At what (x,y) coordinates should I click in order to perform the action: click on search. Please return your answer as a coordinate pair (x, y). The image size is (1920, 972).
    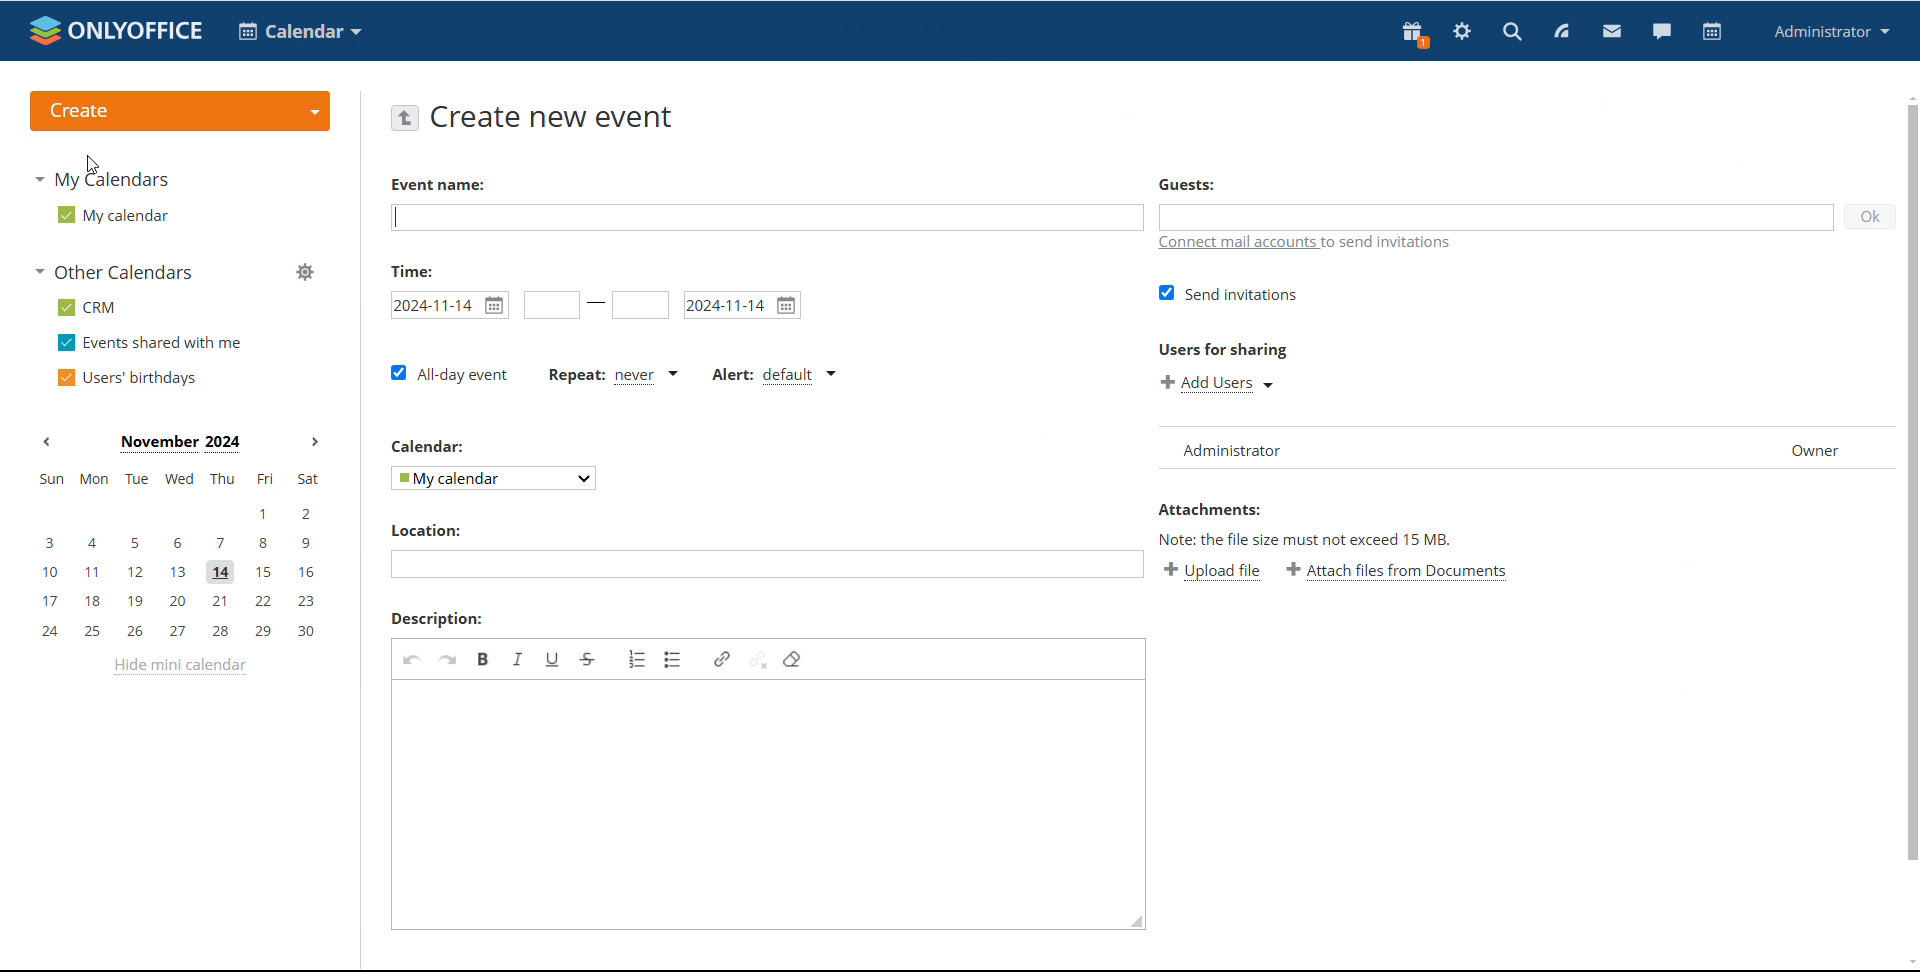
    Looking at the image, I should click on (1511, 33).